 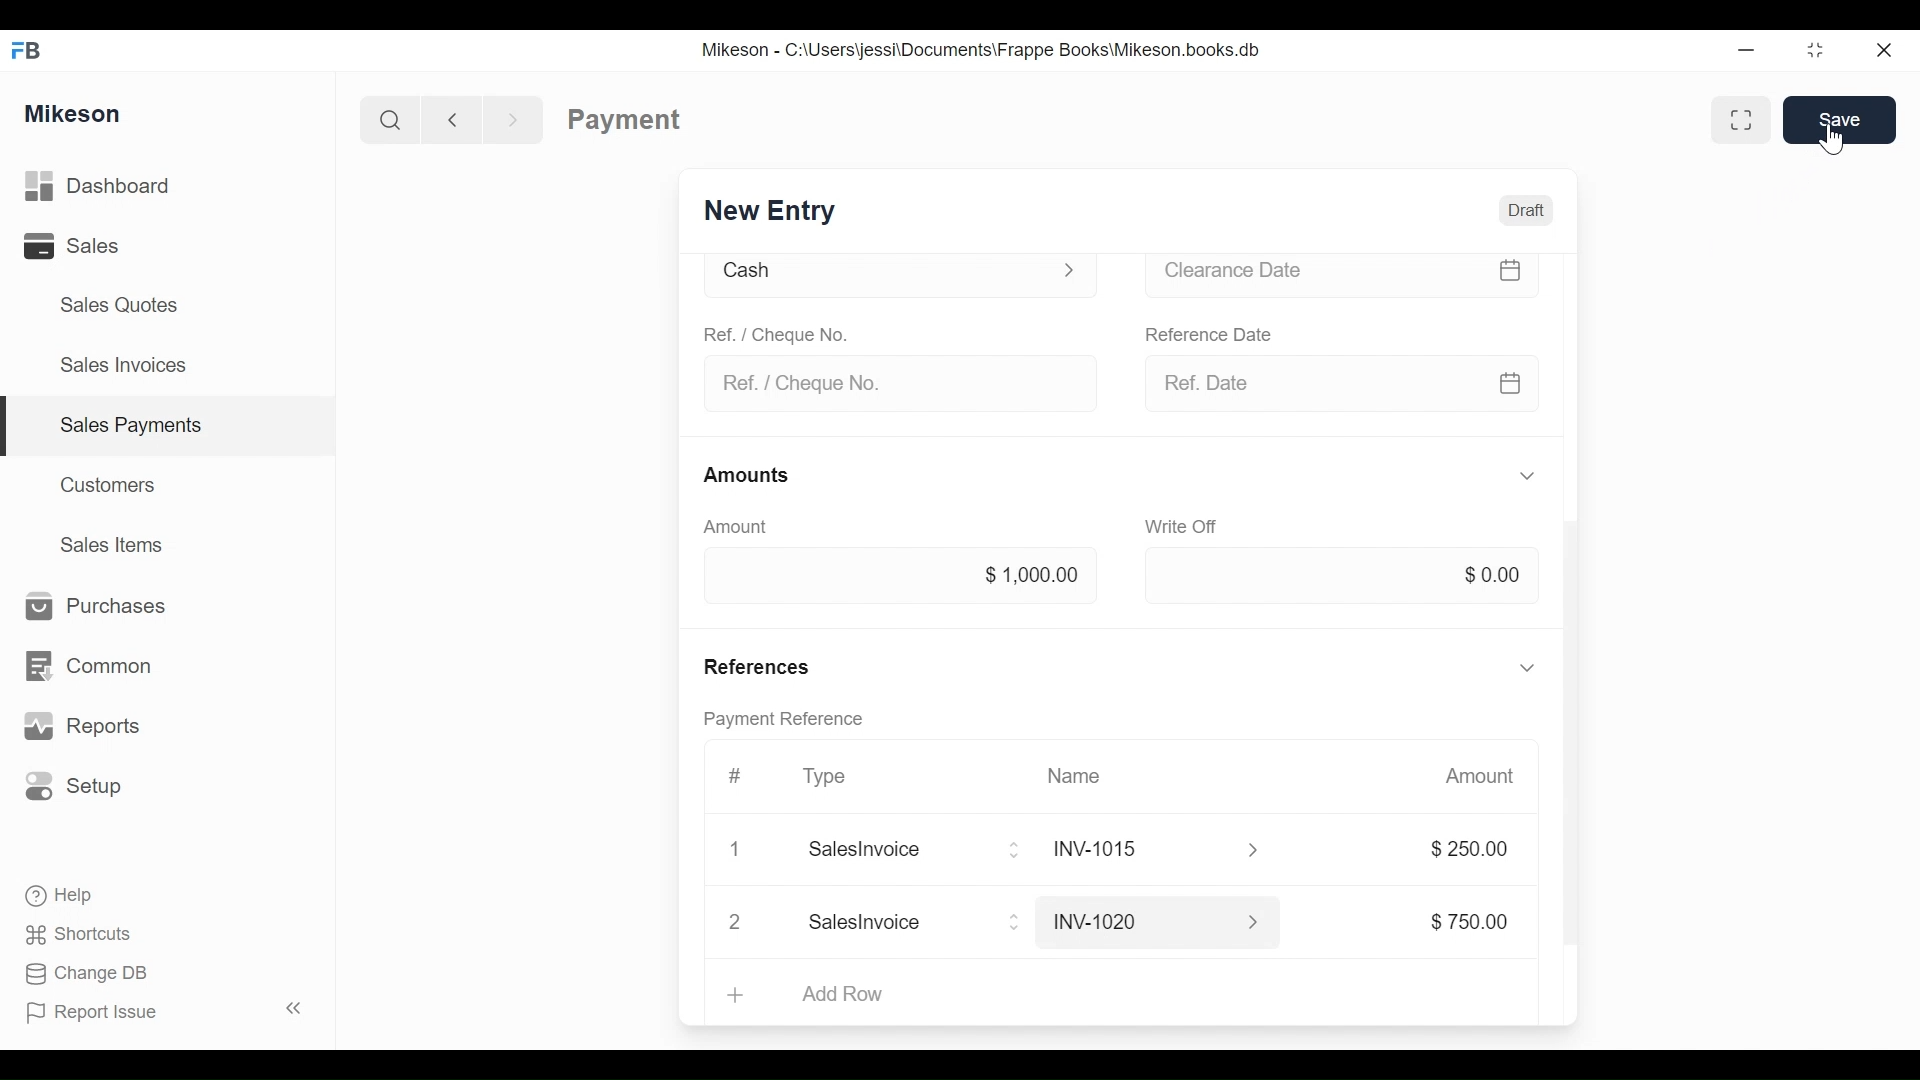 What do you see at coordinates (1173, 529) in the screenshot?
I see `Write off` at bounding box center [1173, 529].